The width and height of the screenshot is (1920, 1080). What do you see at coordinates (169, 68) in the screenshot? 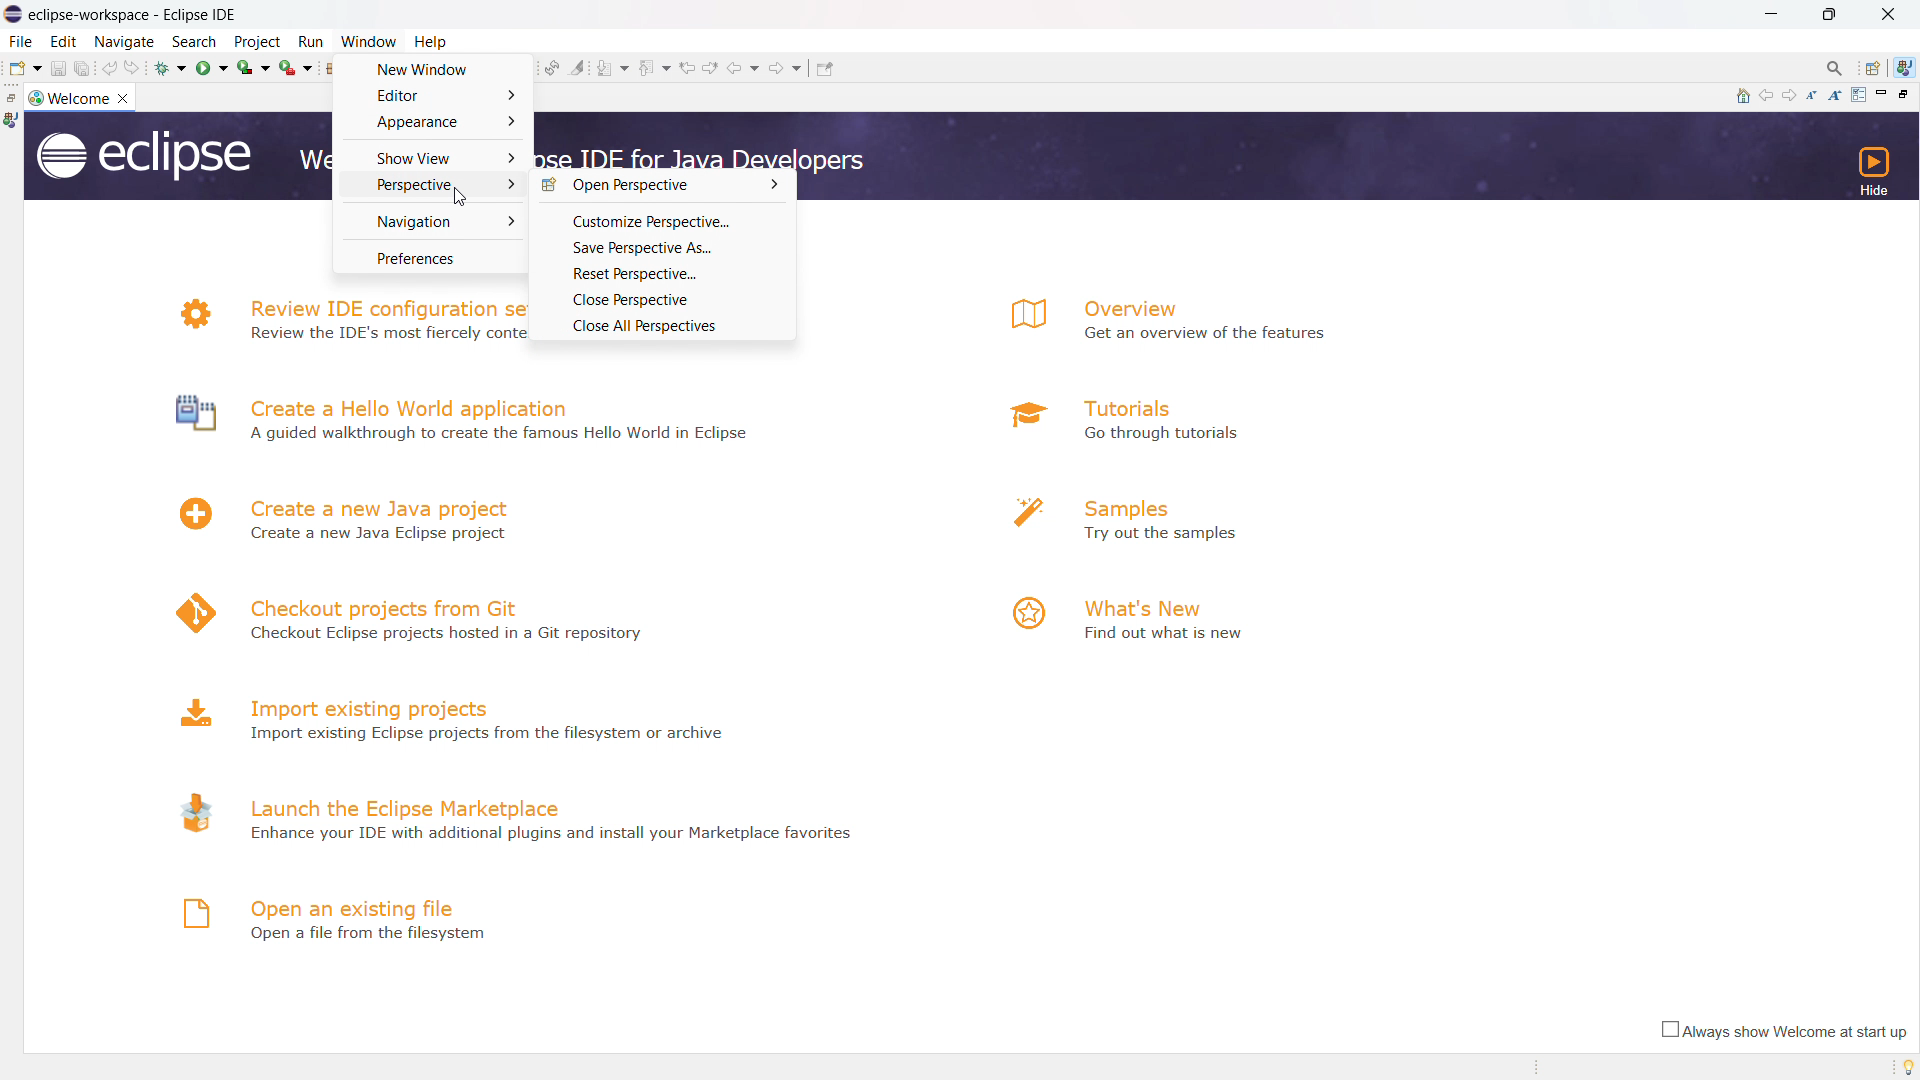
I see `debug` at bounding box center [169, 68].